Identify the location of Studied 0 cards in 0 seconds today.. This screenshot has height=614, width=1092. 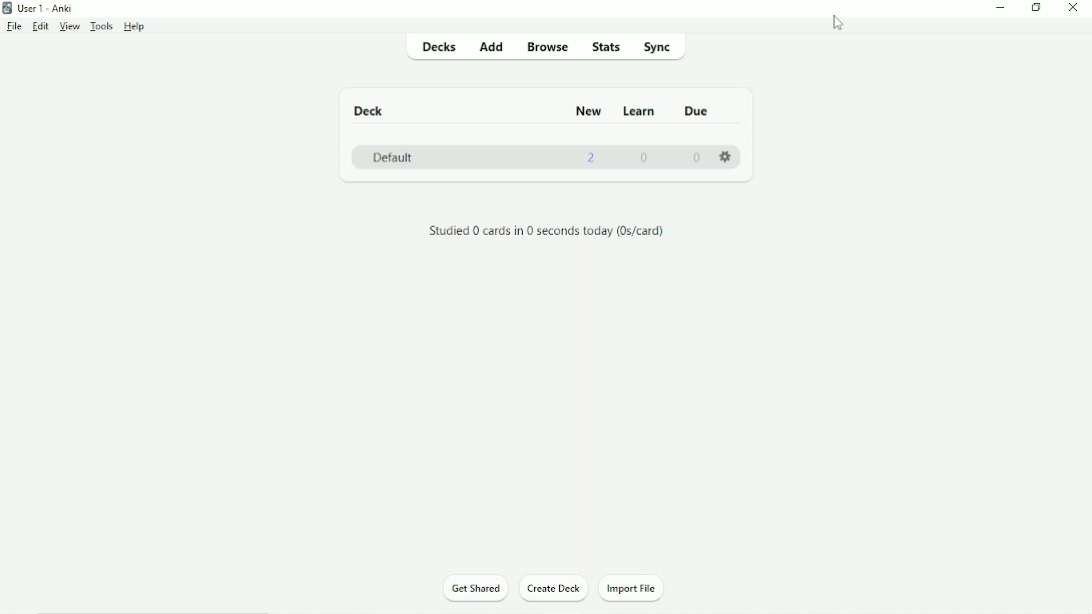
(548, 232).